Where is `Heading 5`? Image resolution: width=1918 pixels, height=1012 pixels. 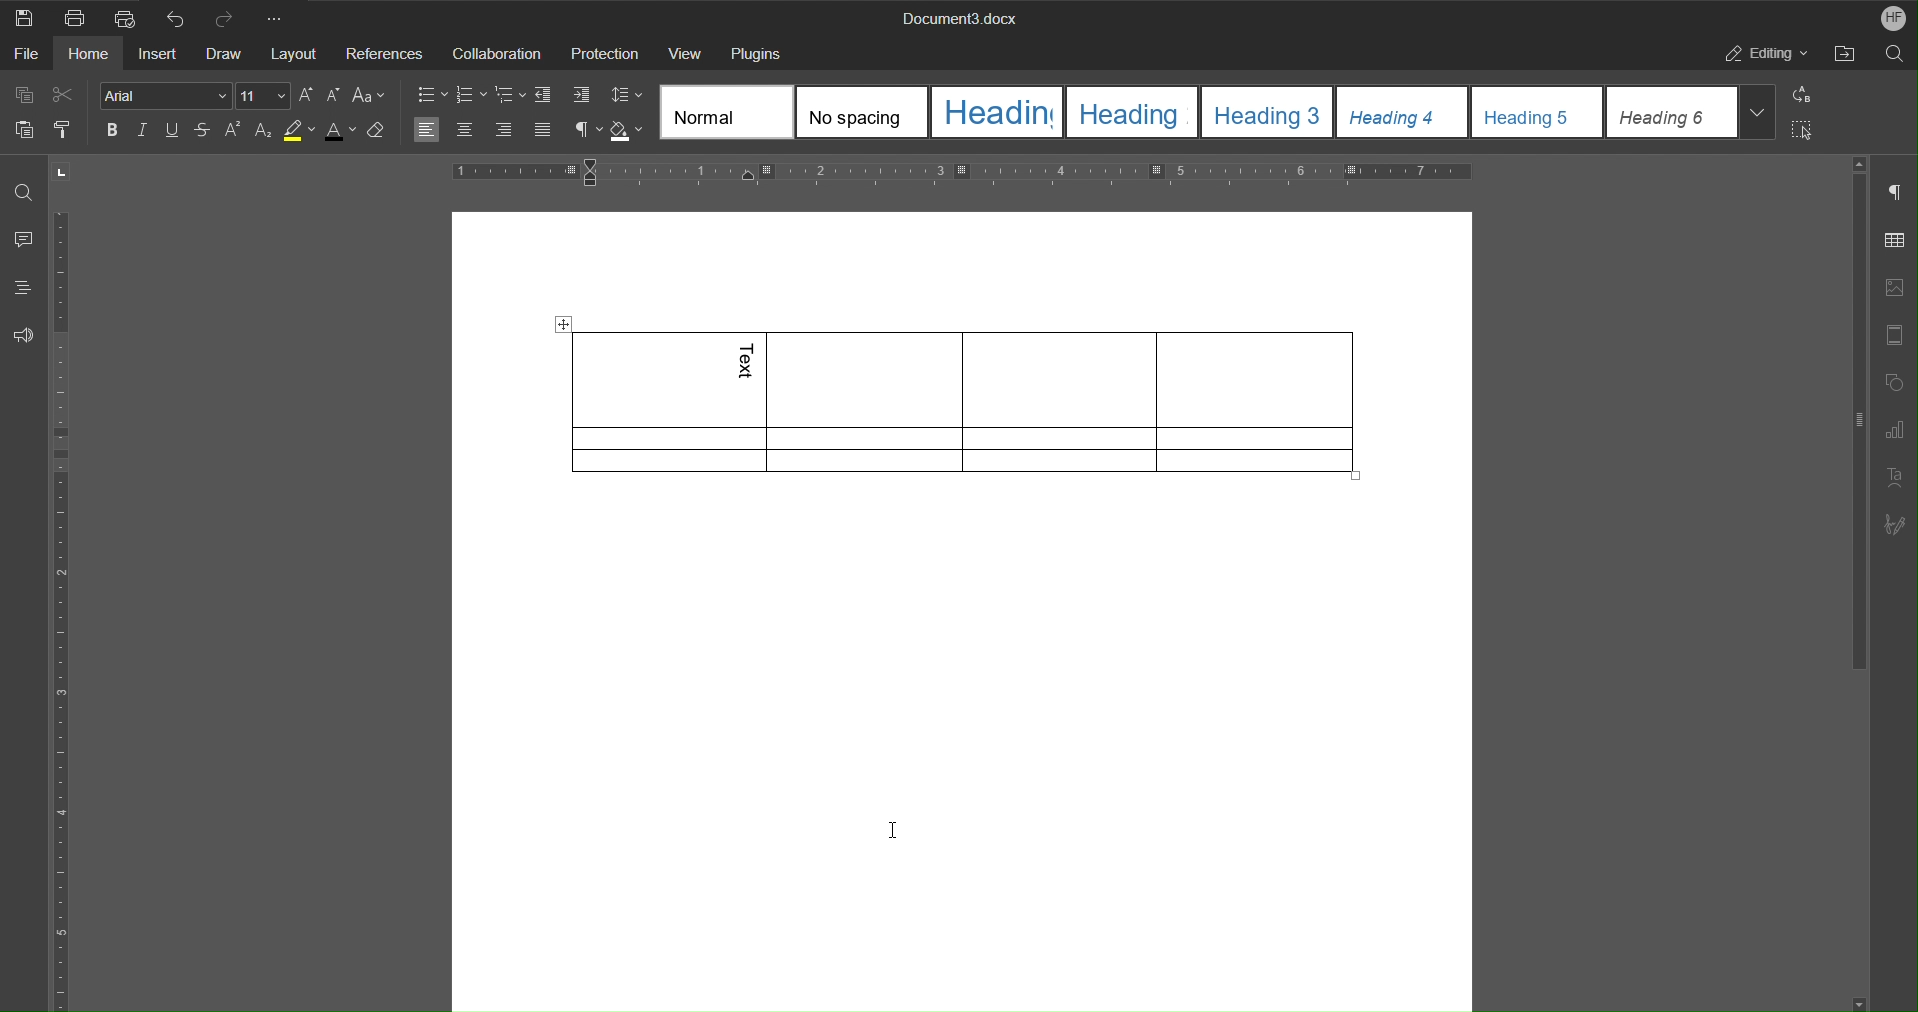
Heading 5 is located at coordinates (1538, 113).